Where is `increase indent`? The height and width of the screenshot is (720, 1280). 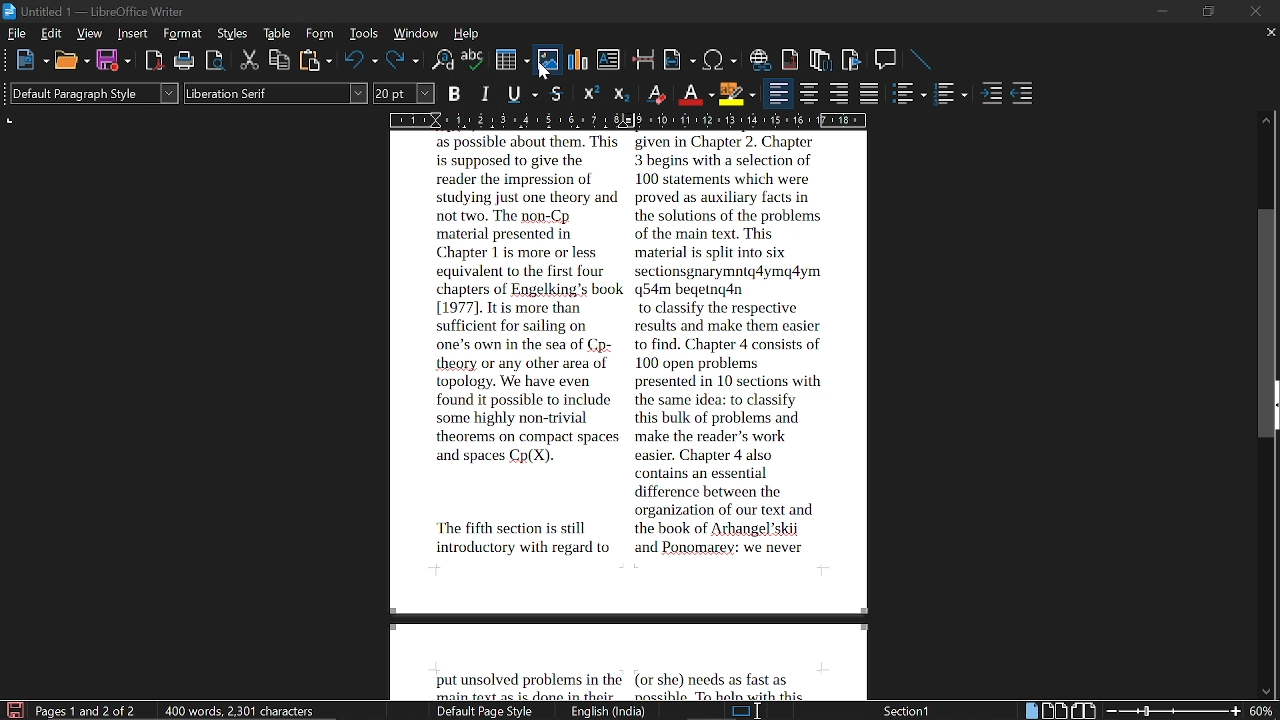 increase indent is located at coordinates (993, 93).